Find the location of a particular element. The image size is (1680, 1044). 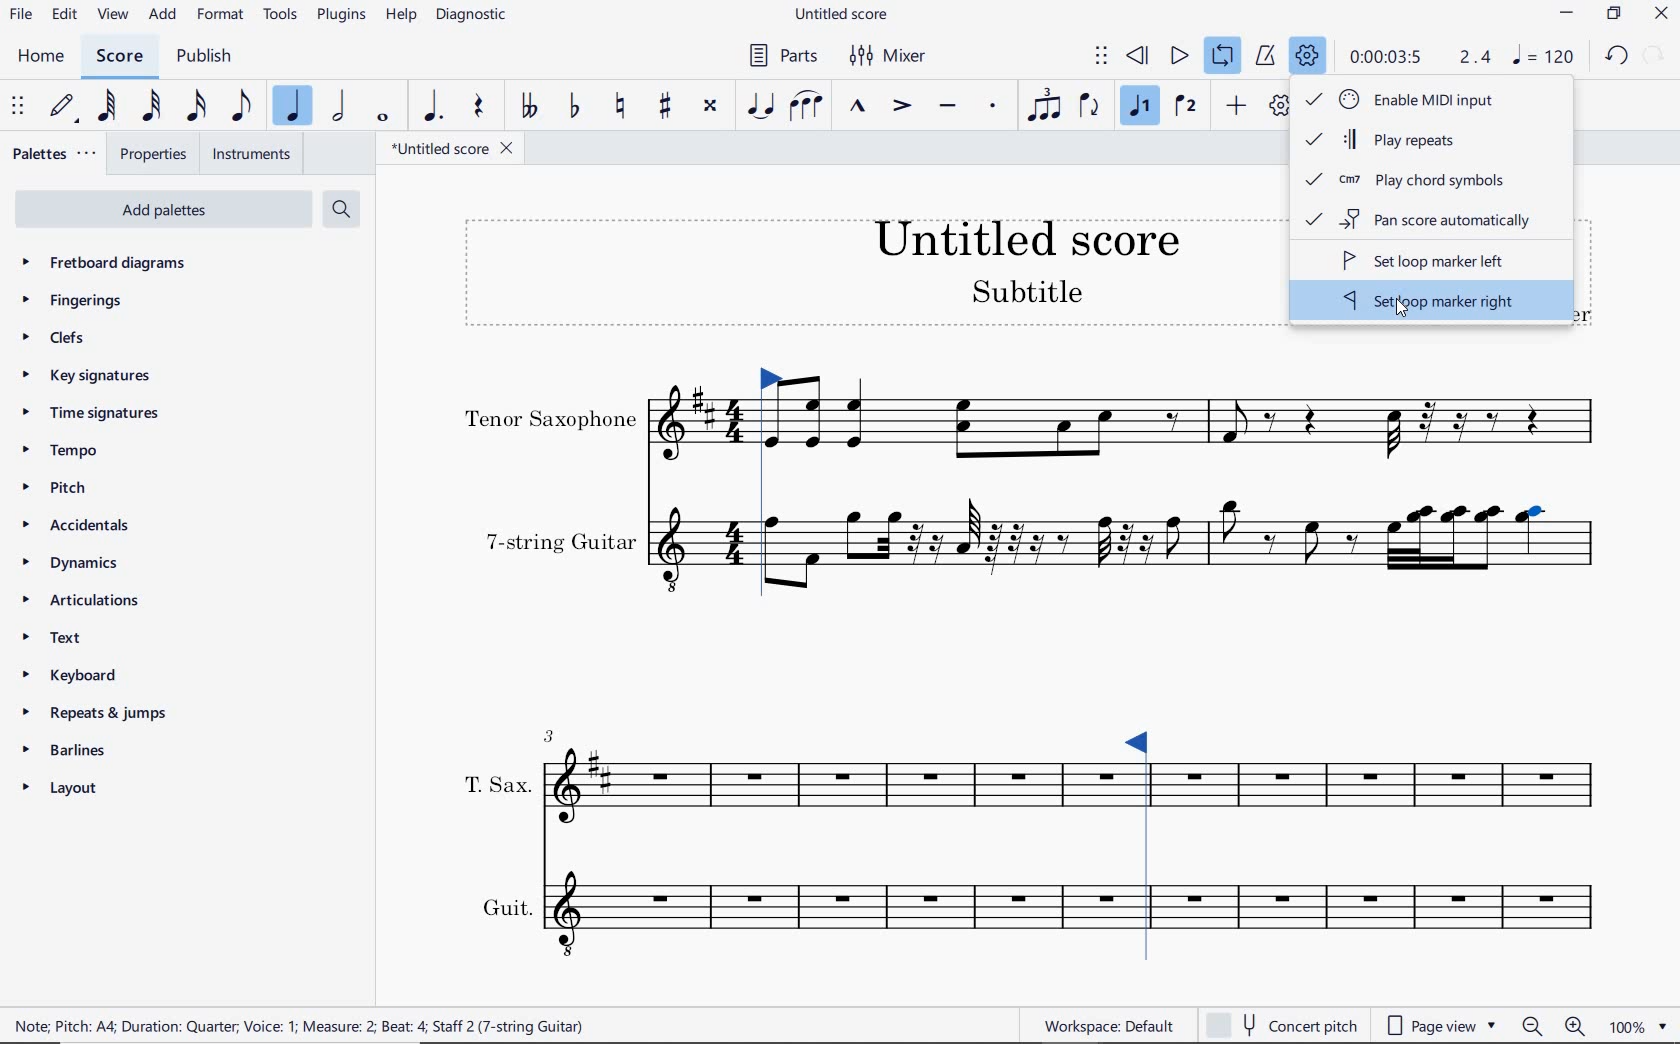

page view is located at coordinates (1441, 1027).